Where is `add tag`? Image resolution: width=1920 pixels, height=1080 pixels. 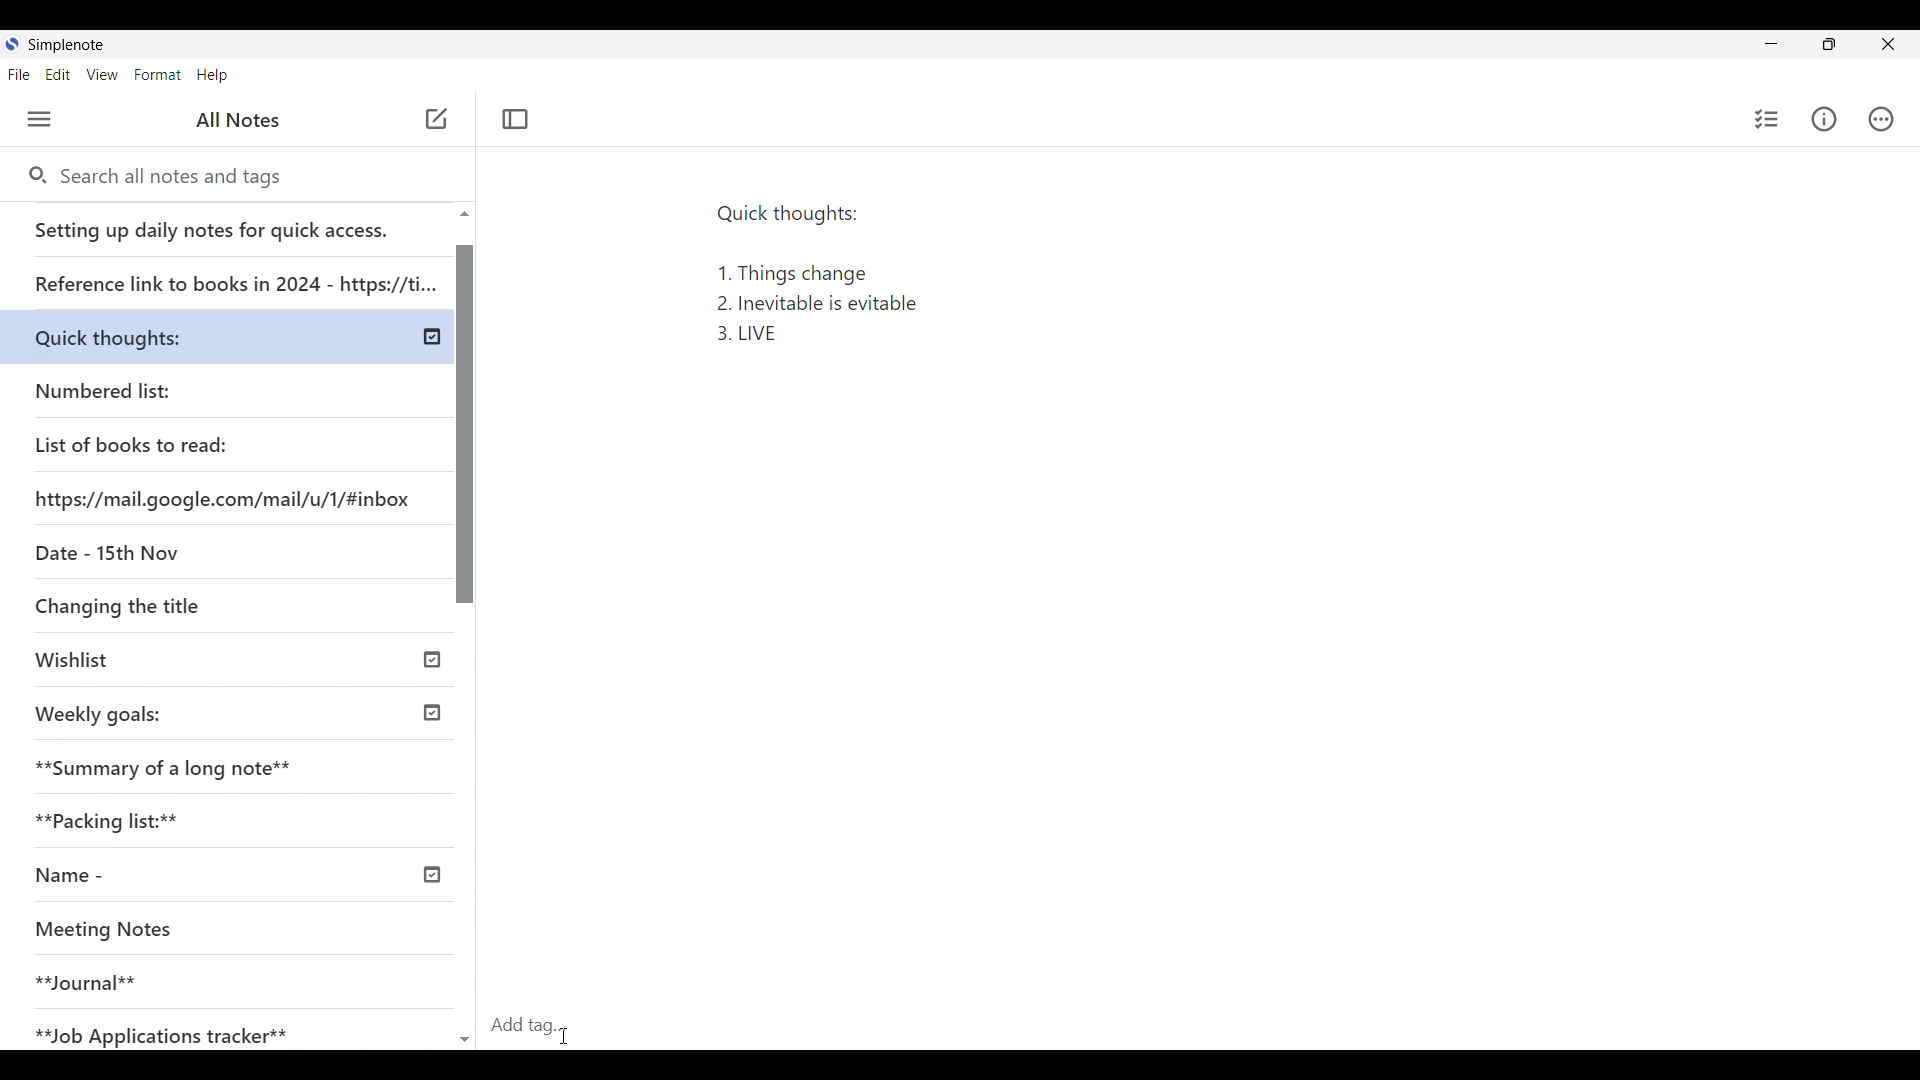
add tag is located at coordinates (540, 1023).